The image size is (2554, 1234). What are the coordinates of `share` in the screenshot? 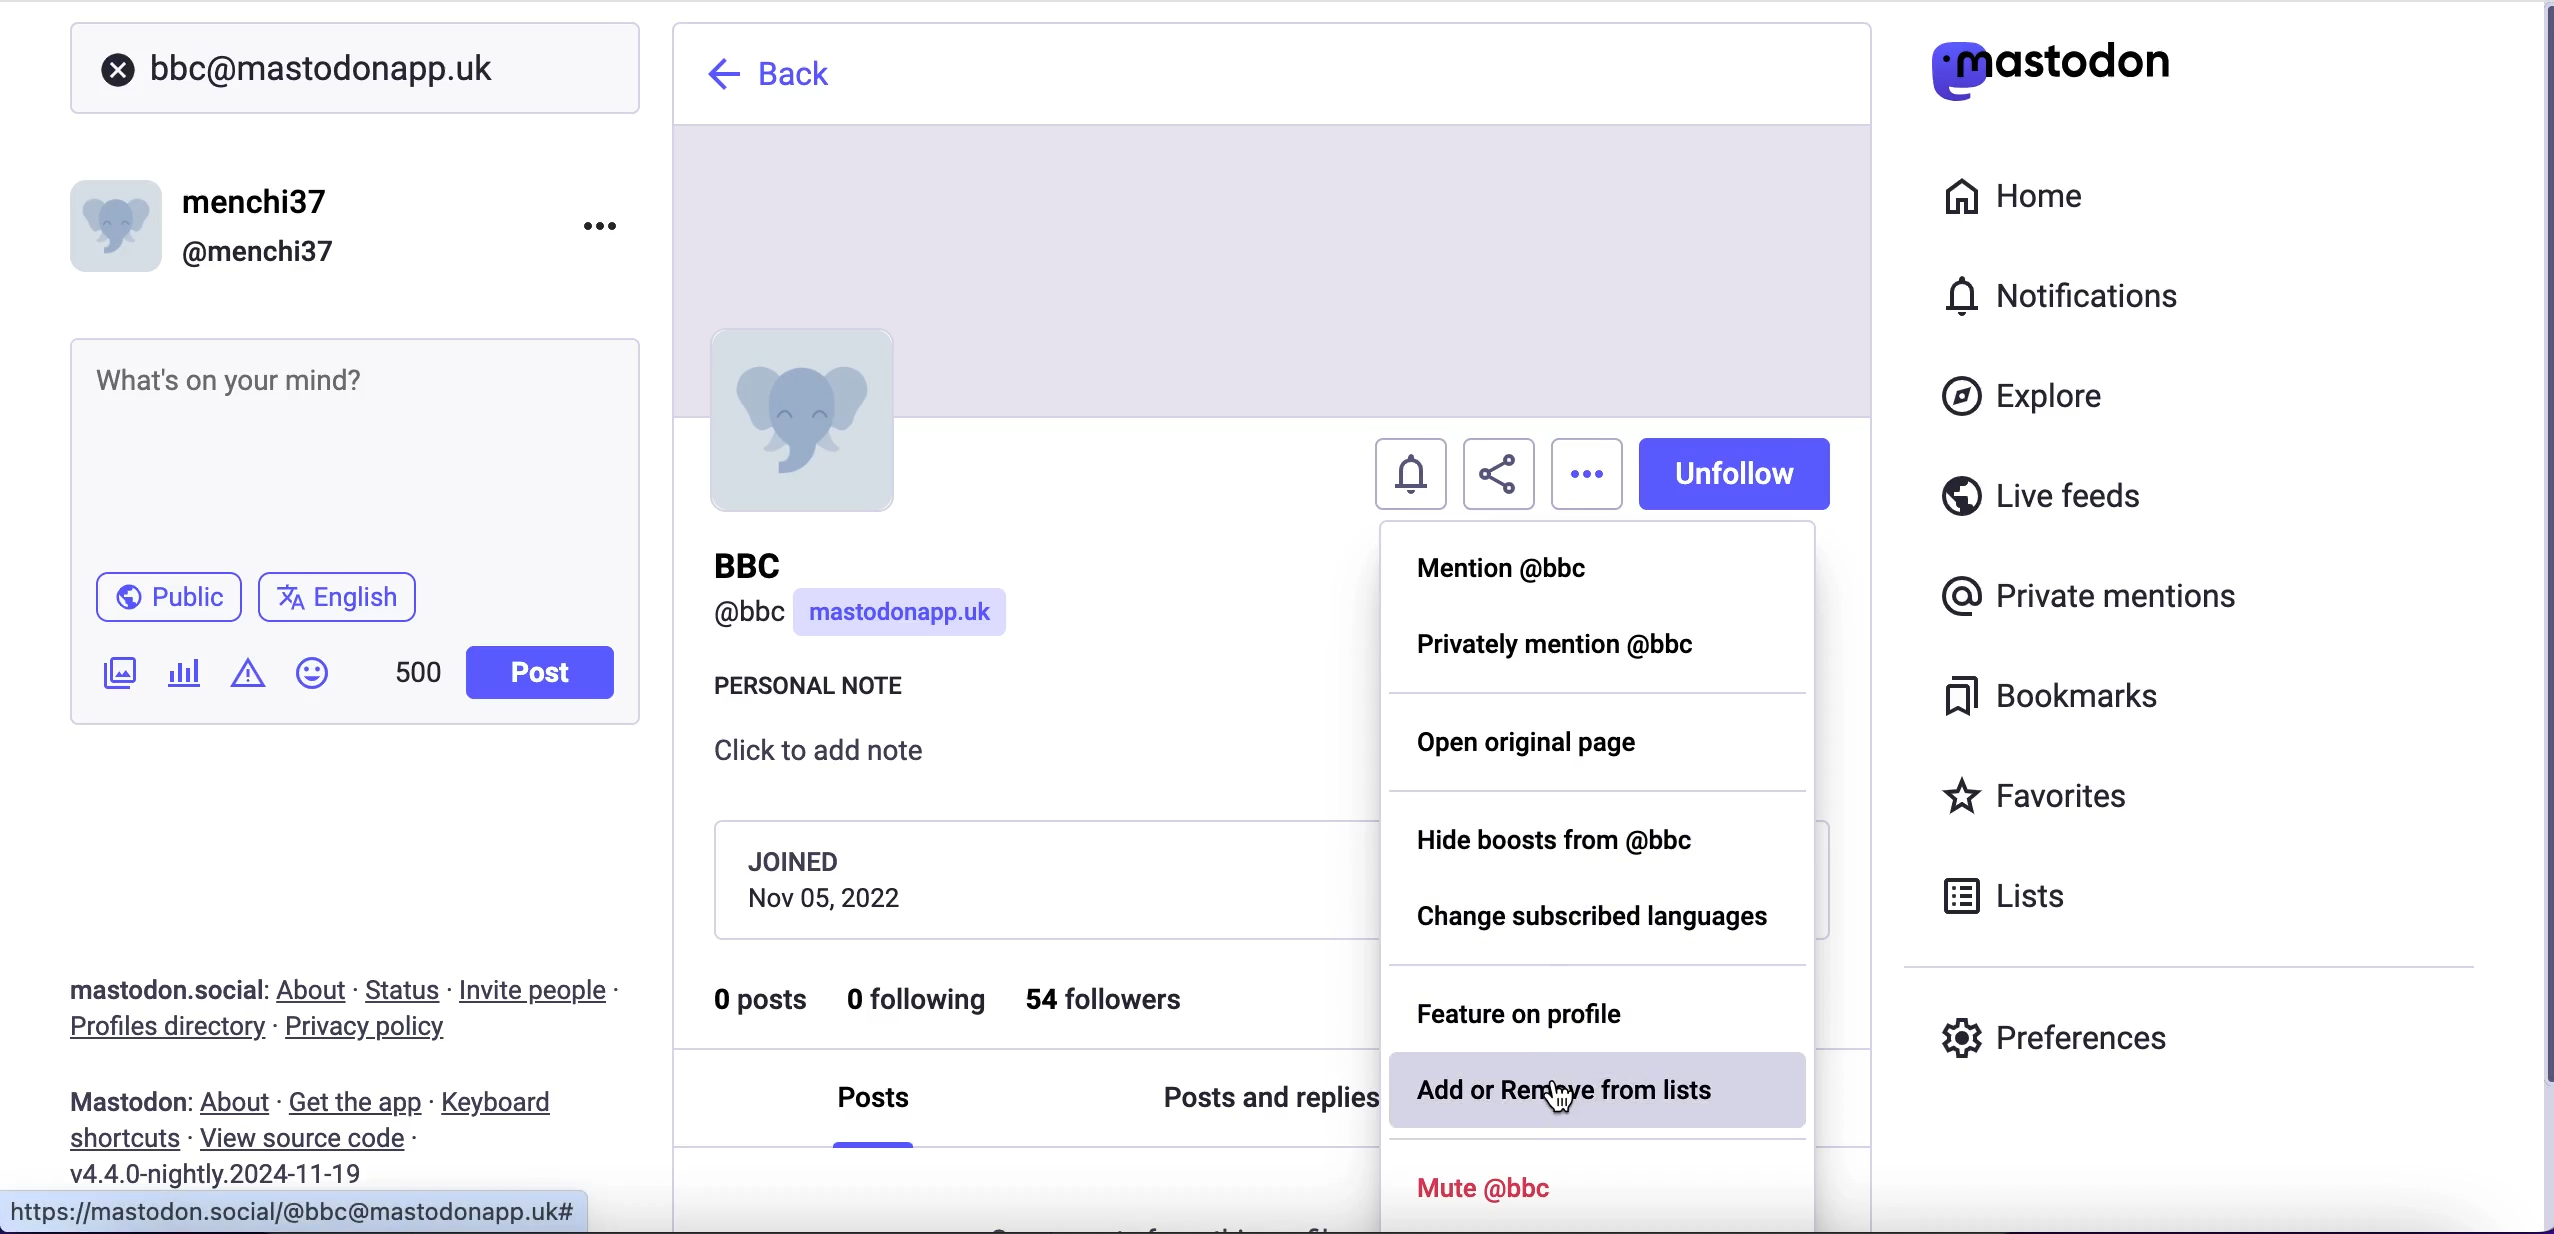 It's located at (1499, 470).